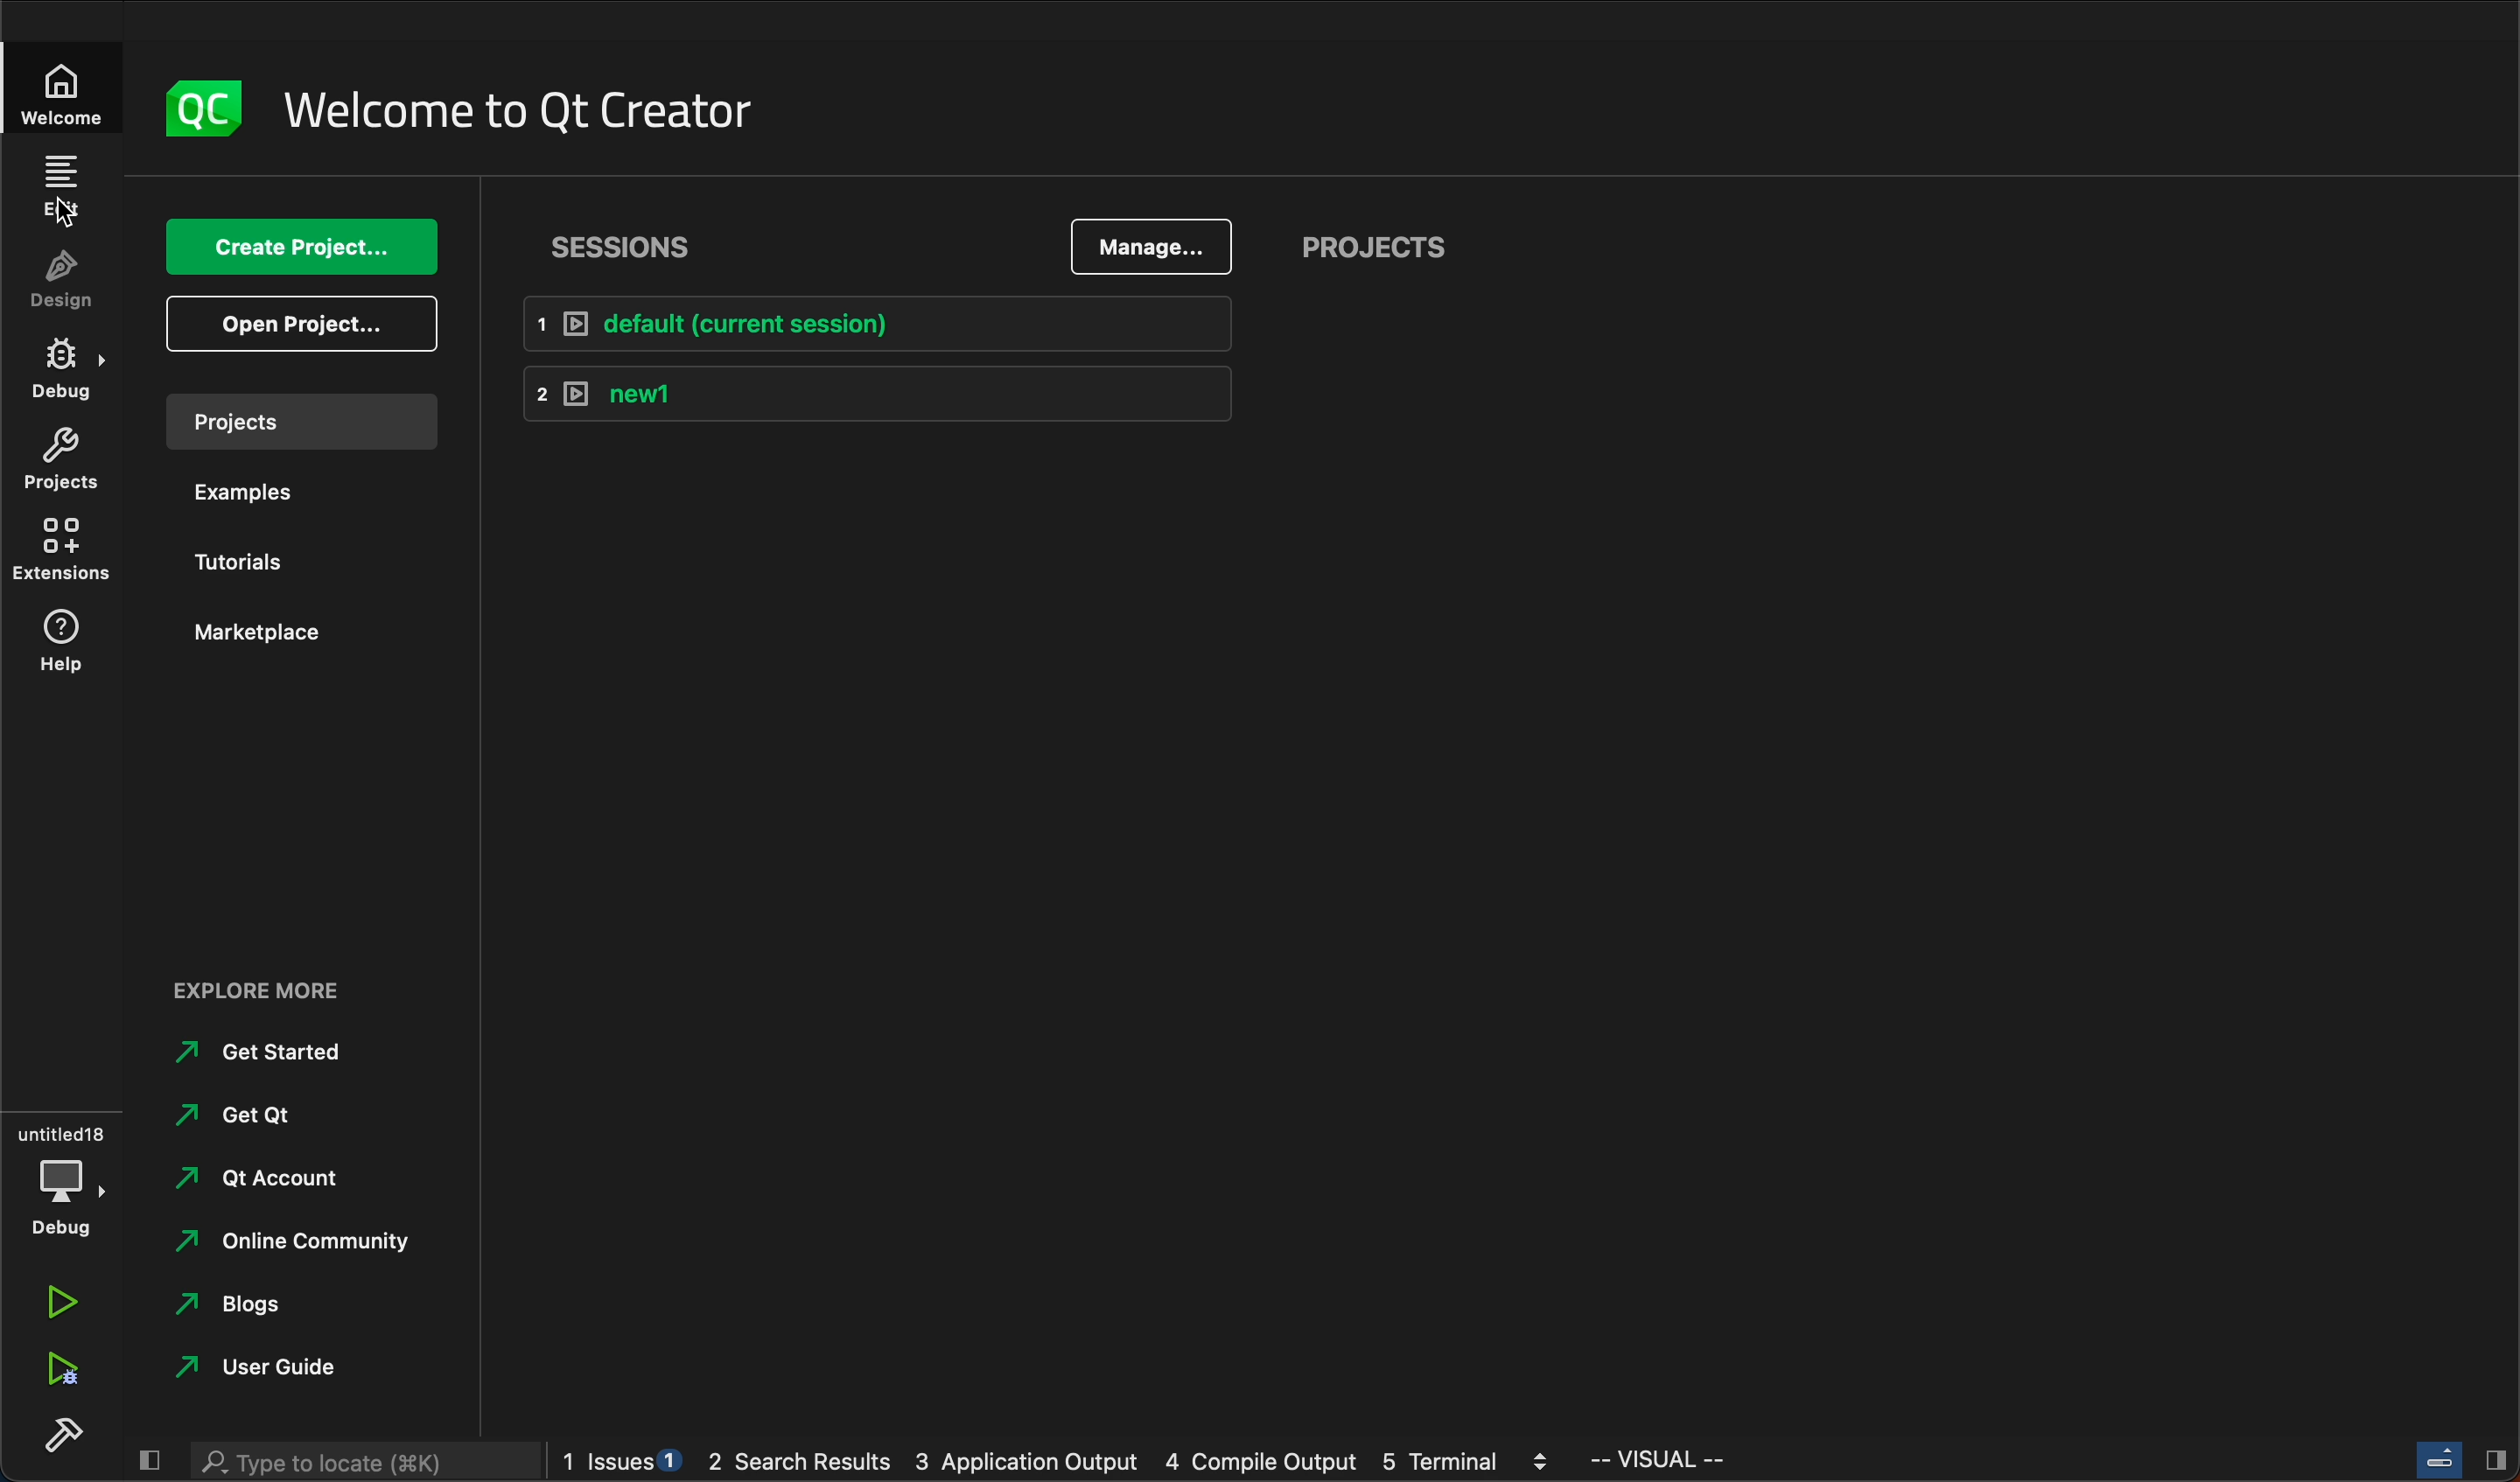 This screenshot has width=2520, height=1482. I want to click on debug, so click(67, 370).